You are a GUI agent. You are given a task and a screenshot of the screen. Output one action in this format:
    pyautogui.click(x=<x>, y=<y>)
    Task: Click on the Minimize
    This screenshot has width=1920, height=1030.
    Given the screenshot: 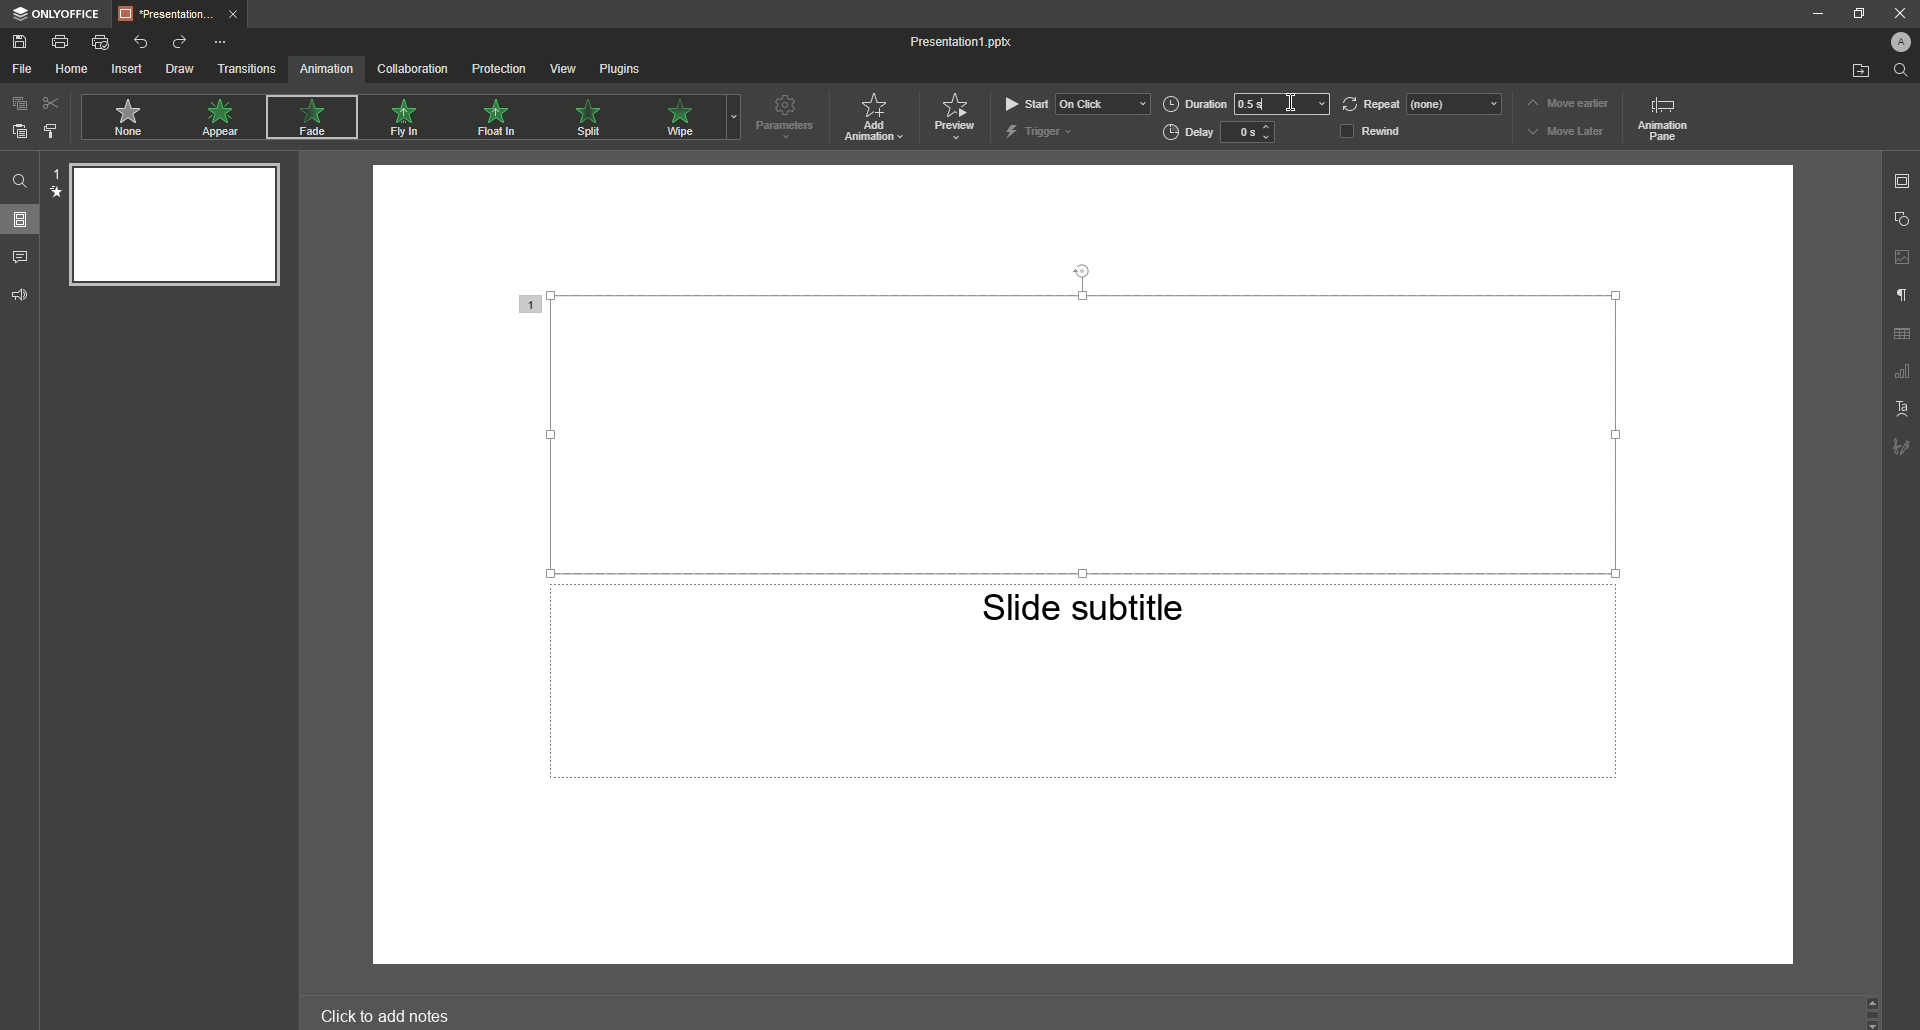 What is the action you would take?
    pyautogui.click(x=1856, y=14)
    